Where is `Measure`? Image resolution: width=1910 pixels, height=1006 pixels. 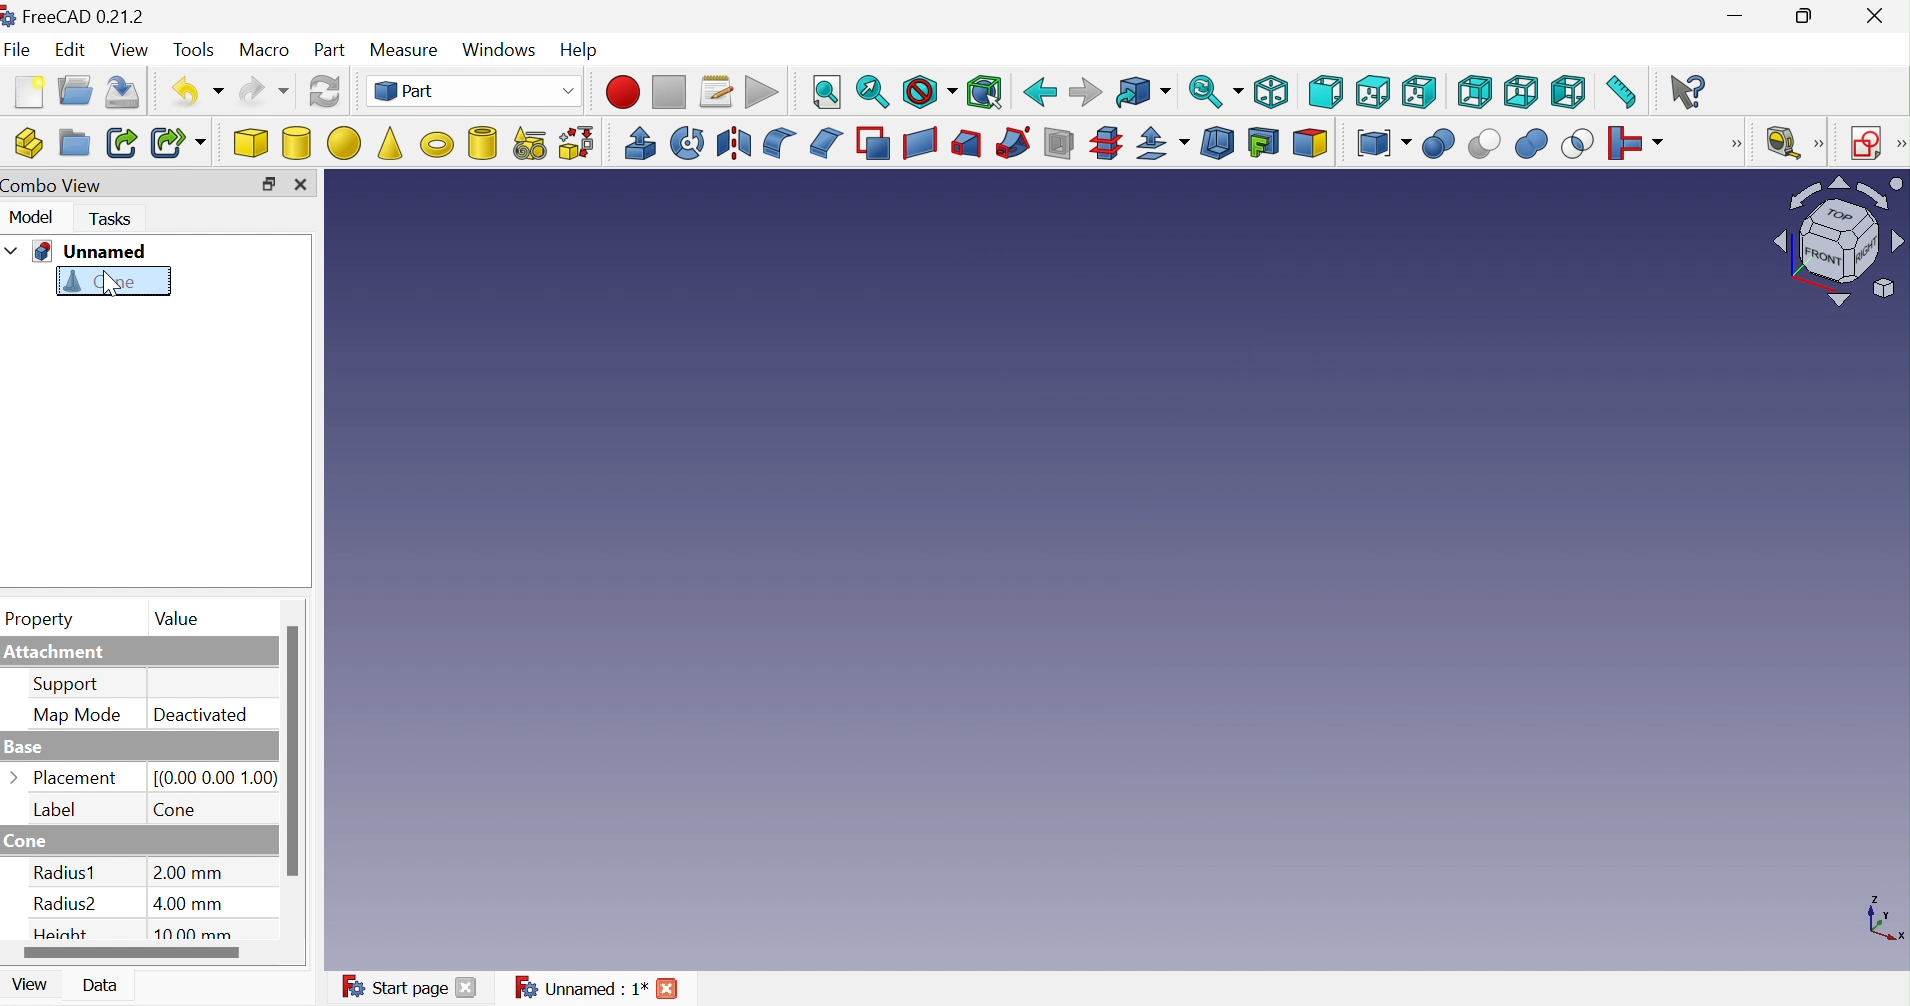 Measure is located at coordinates (403, 48).